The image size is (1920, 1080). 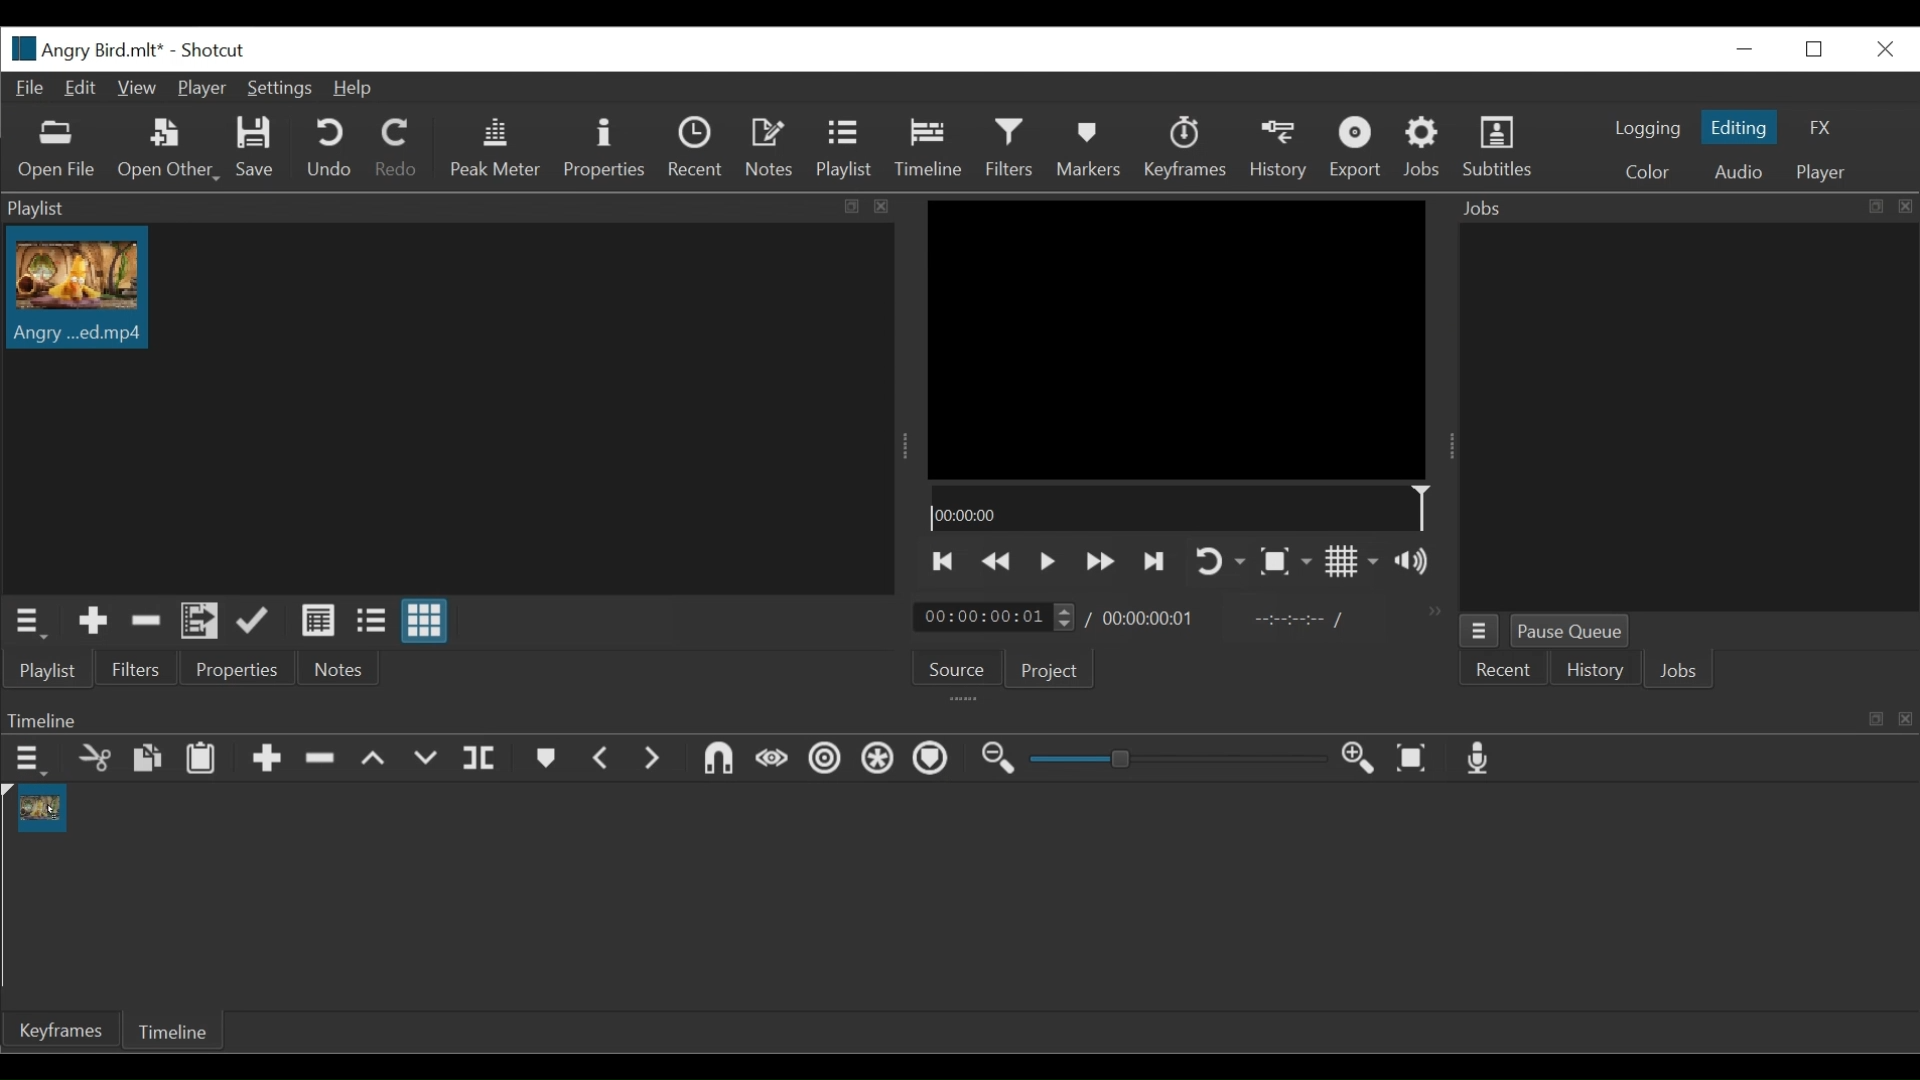 What do you see at coordinates (995, 615) in the screenshot?
I see `Current Duration` at bounding box center [995, 615].